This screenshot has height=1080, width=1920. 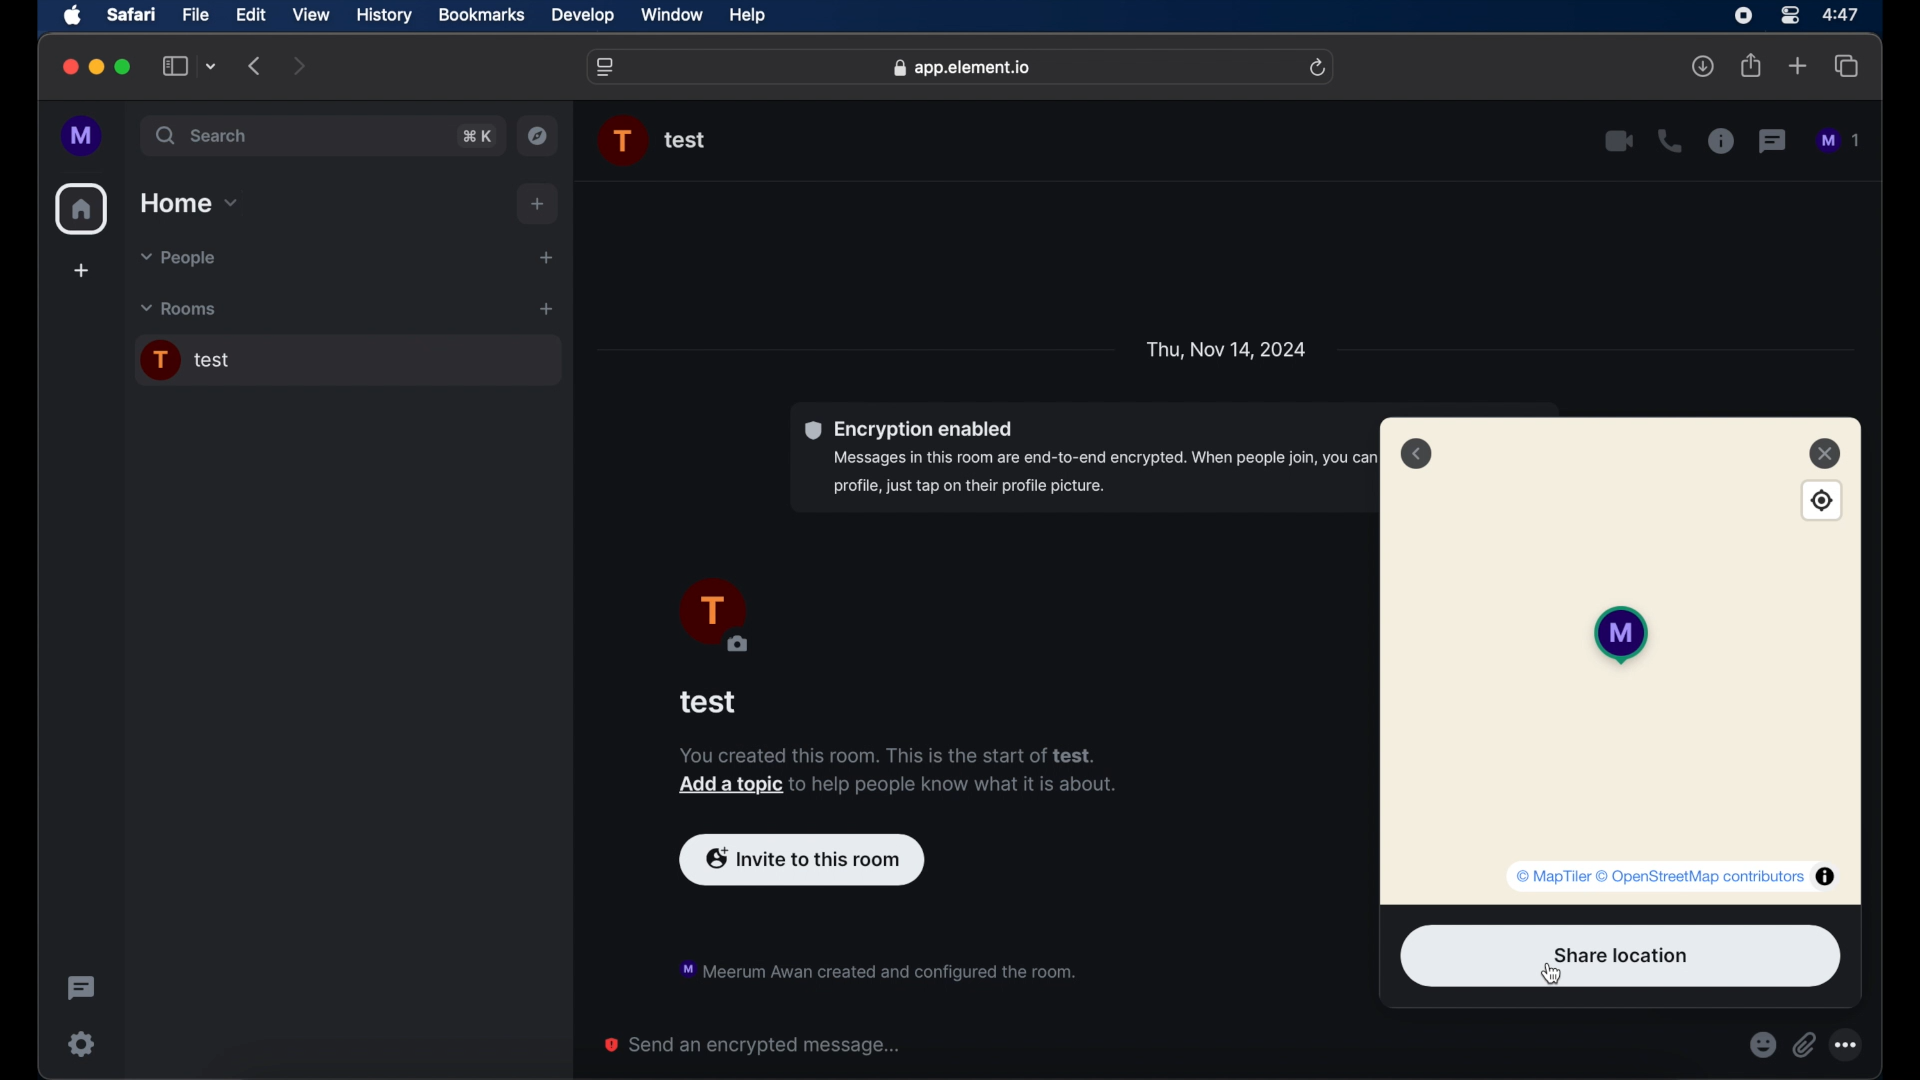 What do you see at coordinates (1669, 141) in the screenshot?
I see `voice call` at bounding box center [1669, 141].